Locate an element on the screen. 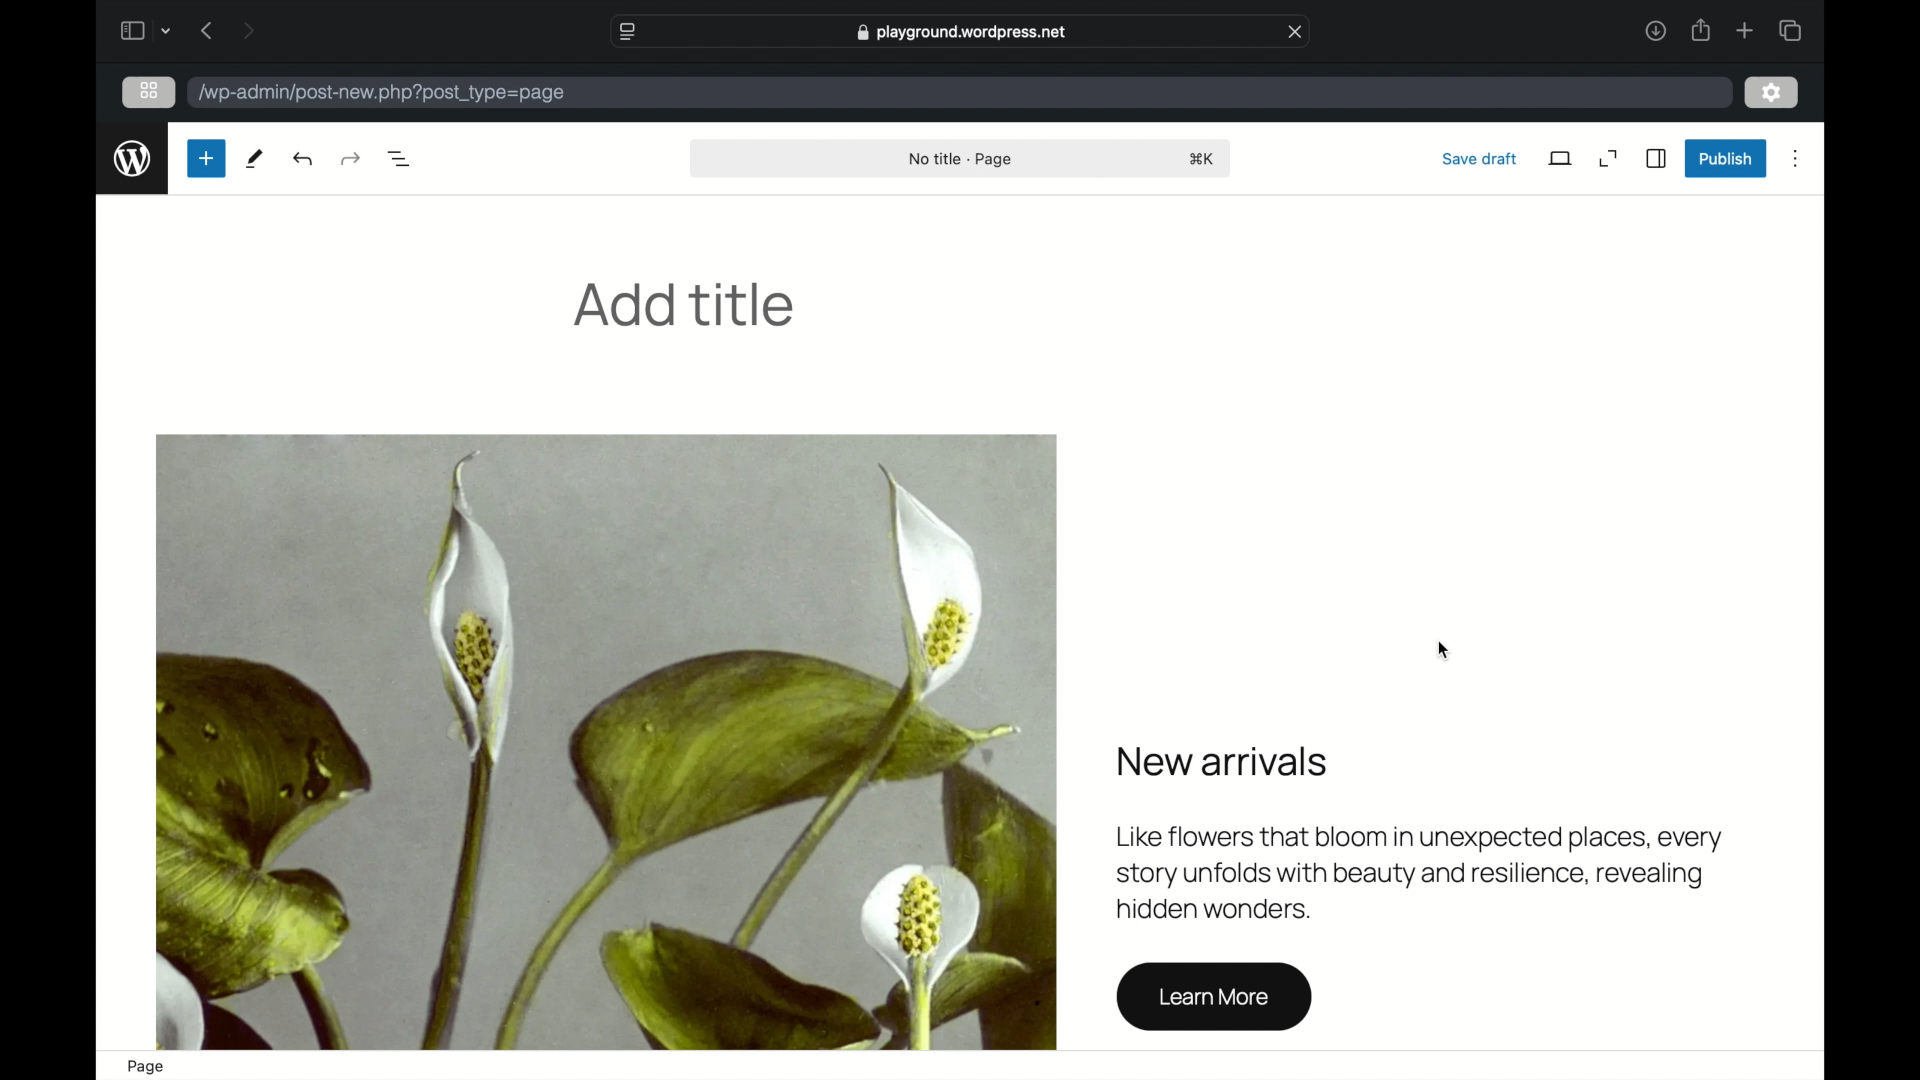  dropdown is located at coordinates (169, 30).